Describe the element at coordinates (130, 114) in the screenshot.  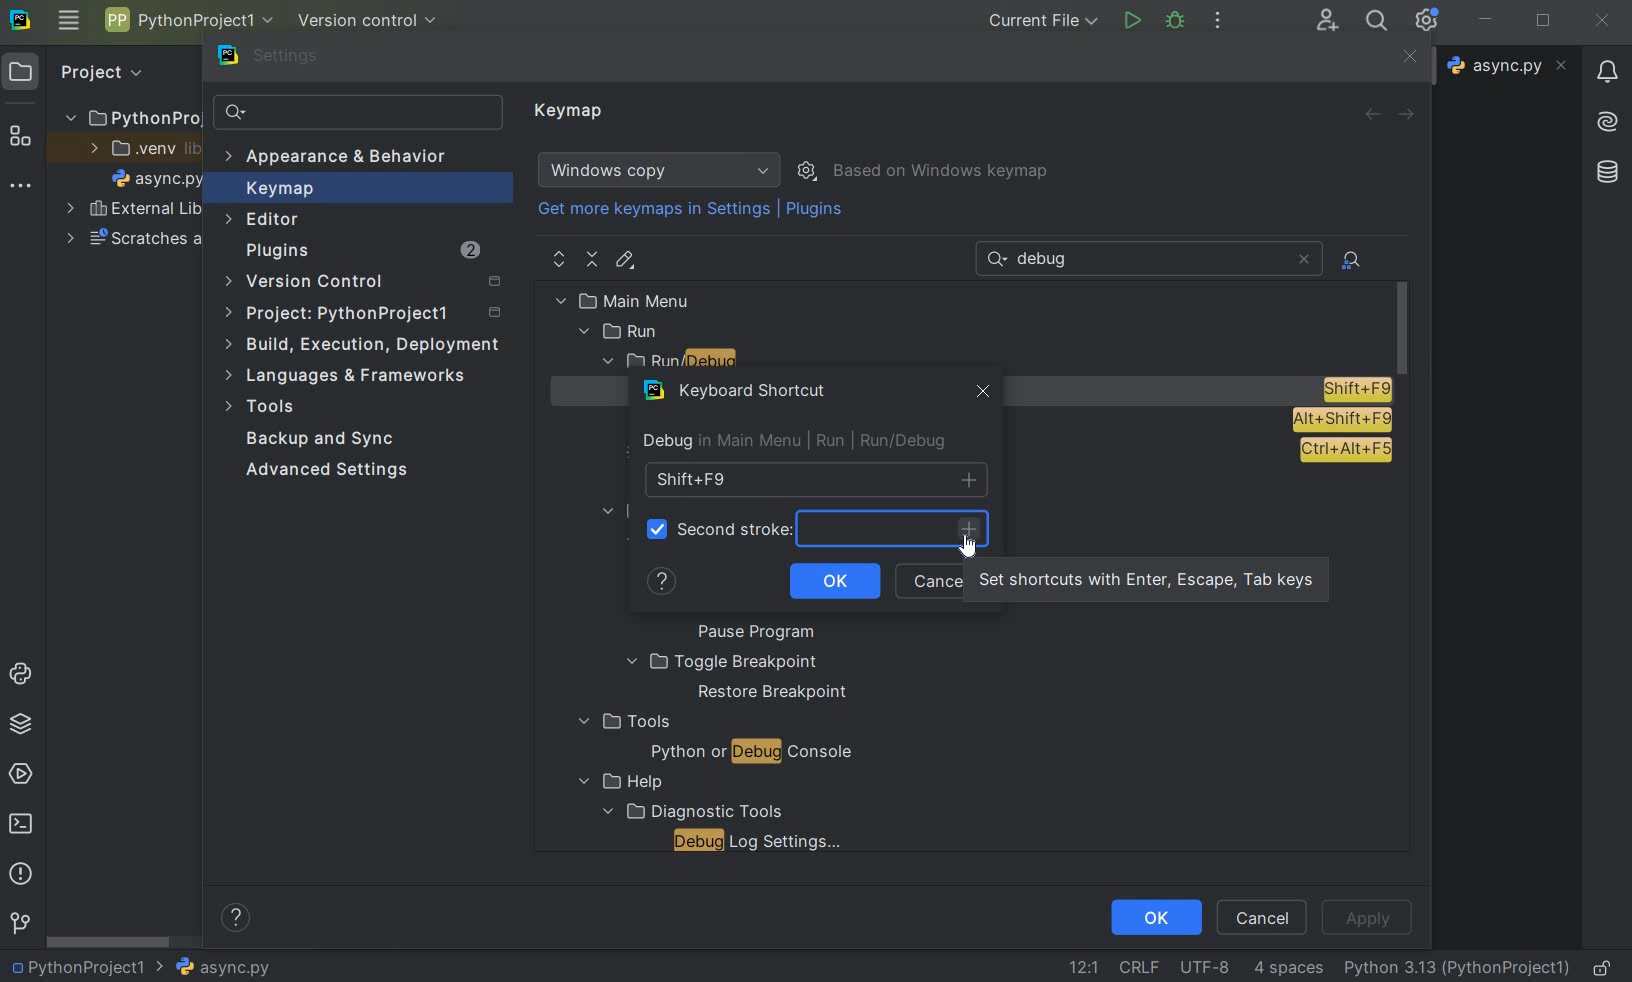
I see `project name` at that location.